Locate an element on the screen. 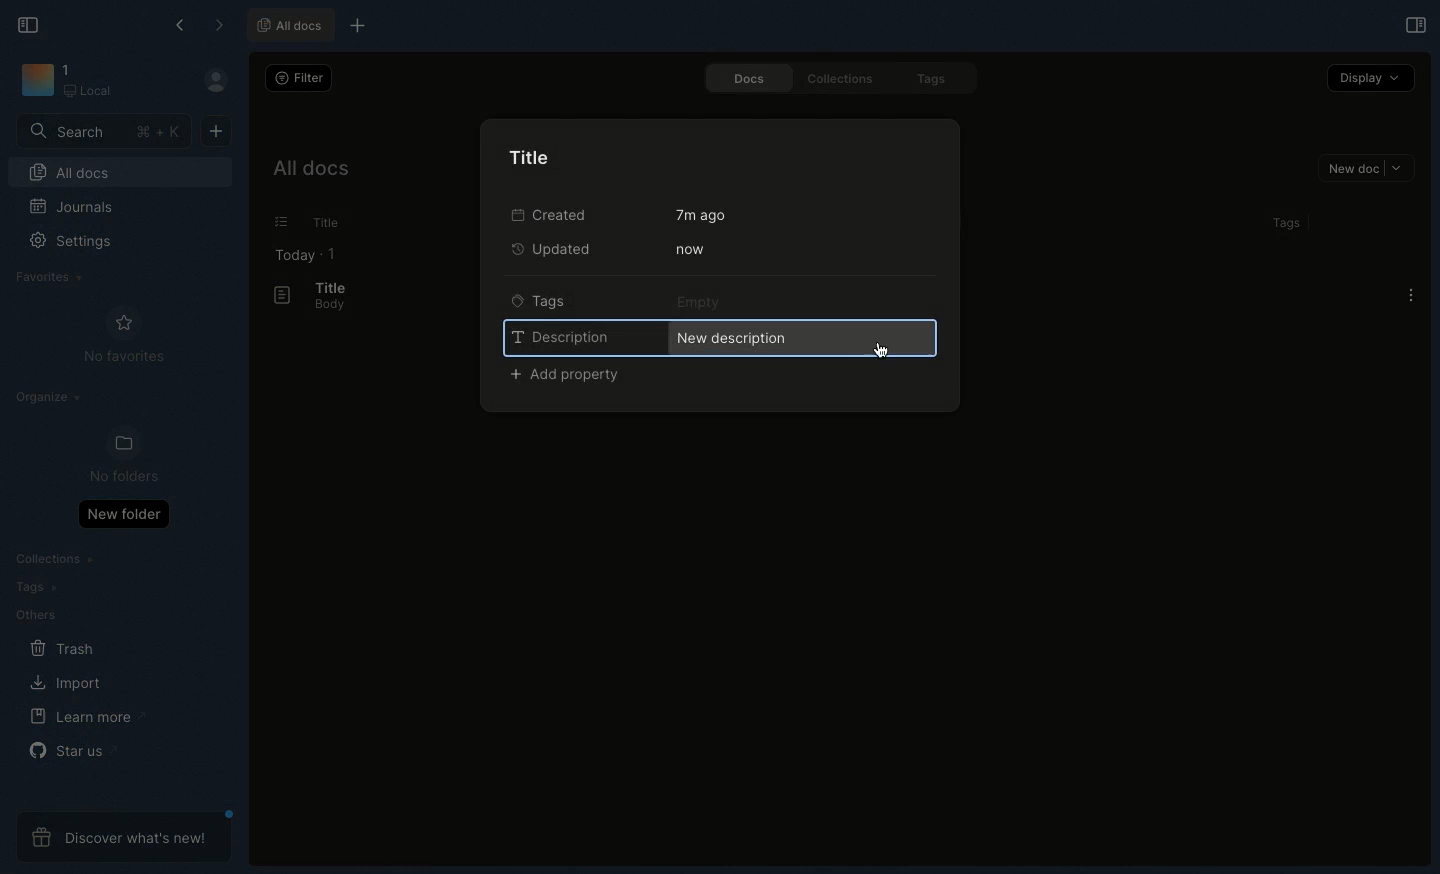 Image resolution: width=1440 pixels, height=874 pixels. Now is located at coordinates (688, 249).